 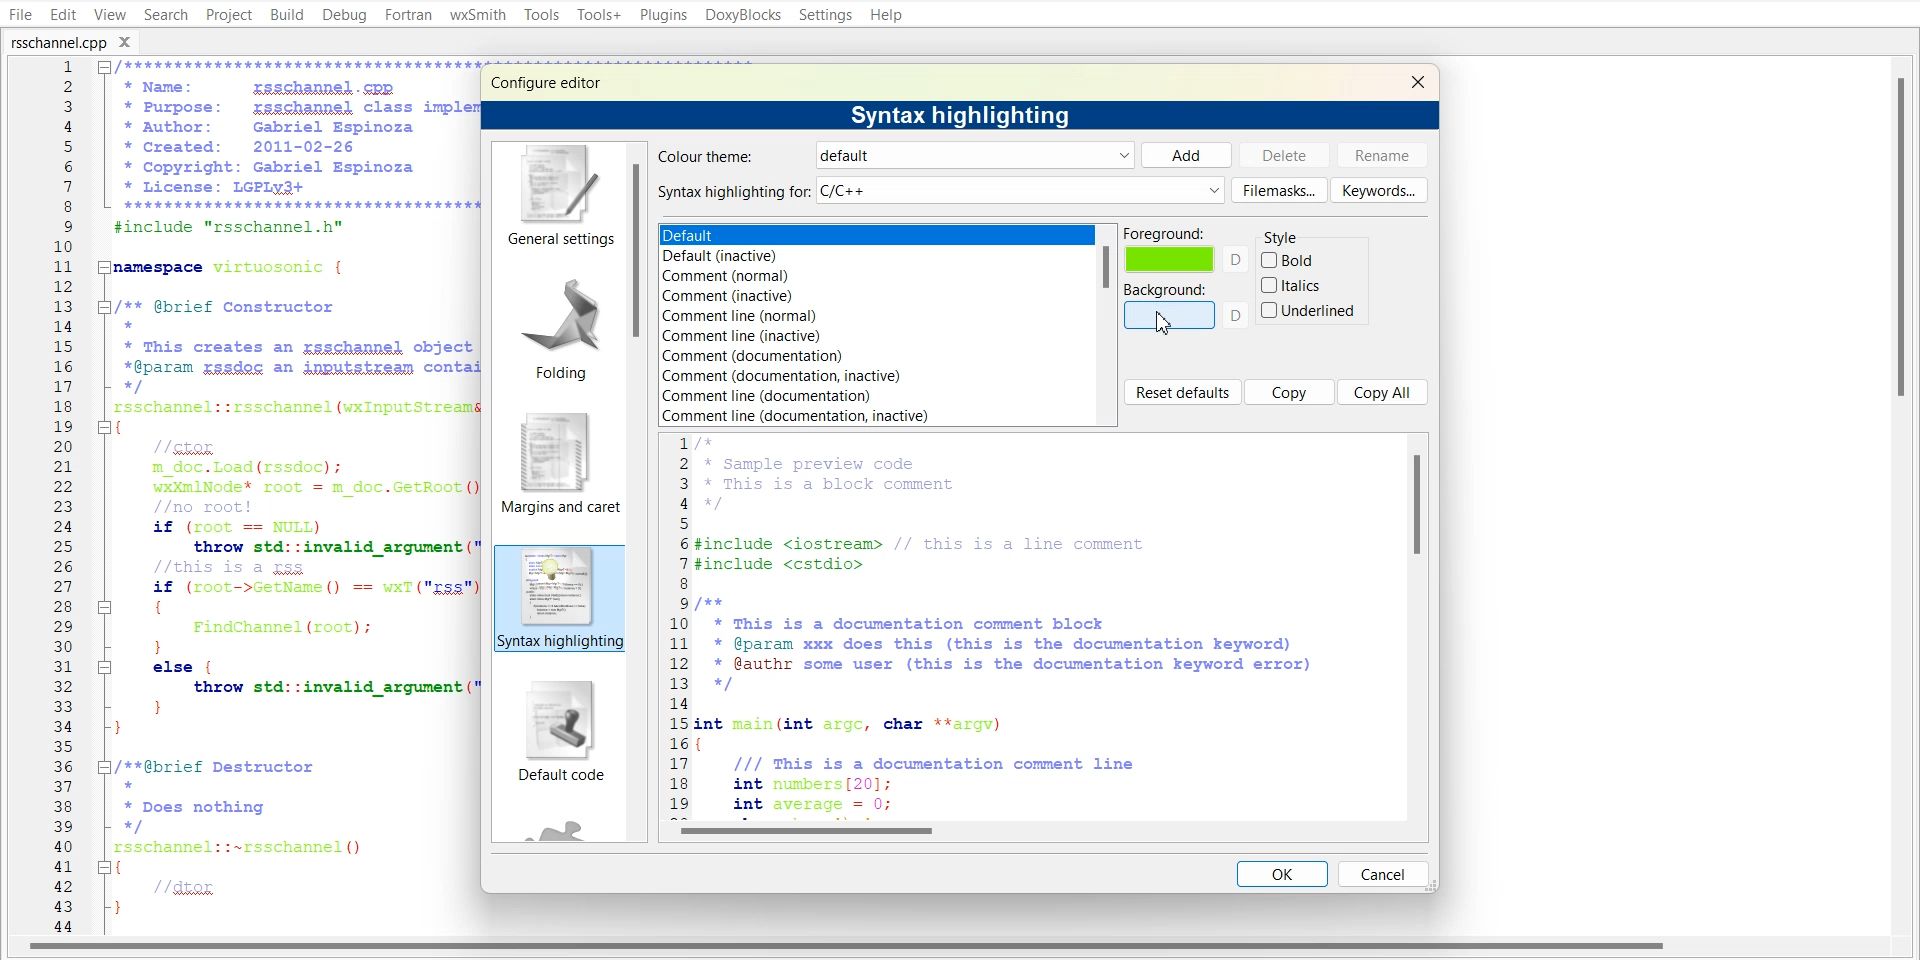 What do you see at coordinates (1045, 830) in the screenshot?
I see `Horizontal scroll bar` at bounding box center [1045, 830].